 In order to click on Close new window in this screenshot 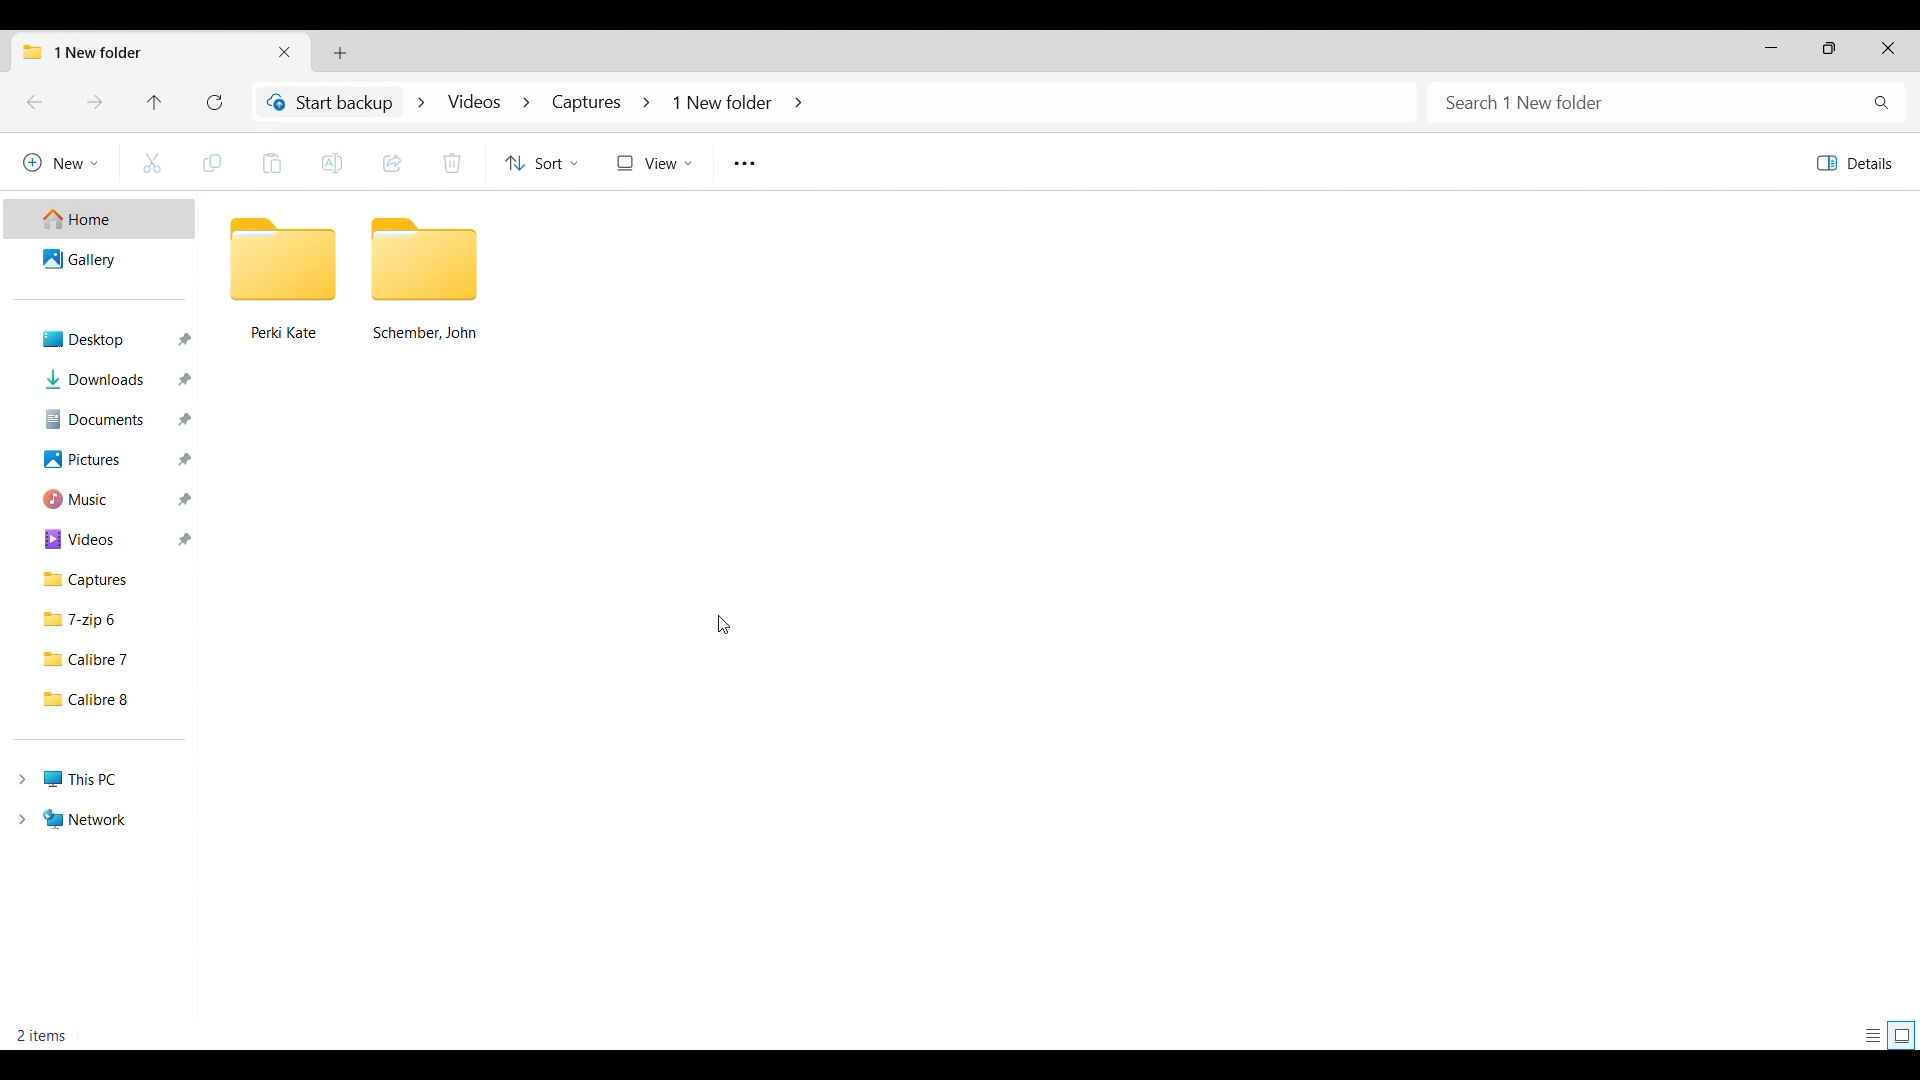, I will do `click(1889, 49)`.